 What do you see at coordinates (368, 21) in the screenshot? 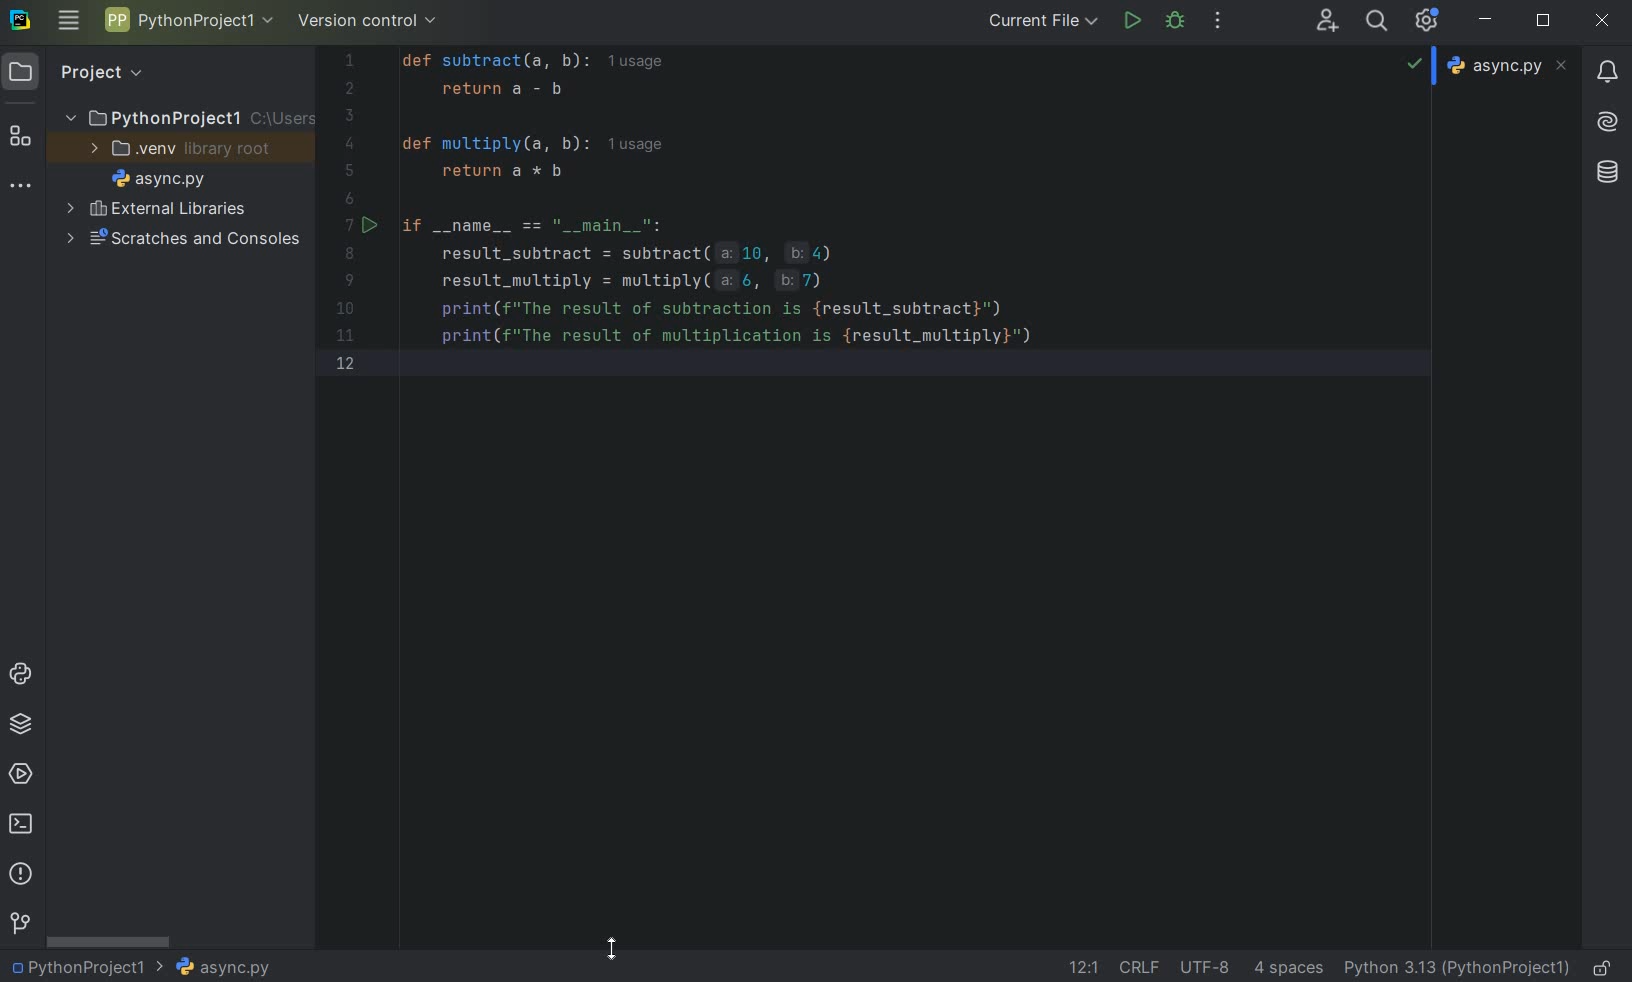
I see `version control` at bounding box center [368, 21].